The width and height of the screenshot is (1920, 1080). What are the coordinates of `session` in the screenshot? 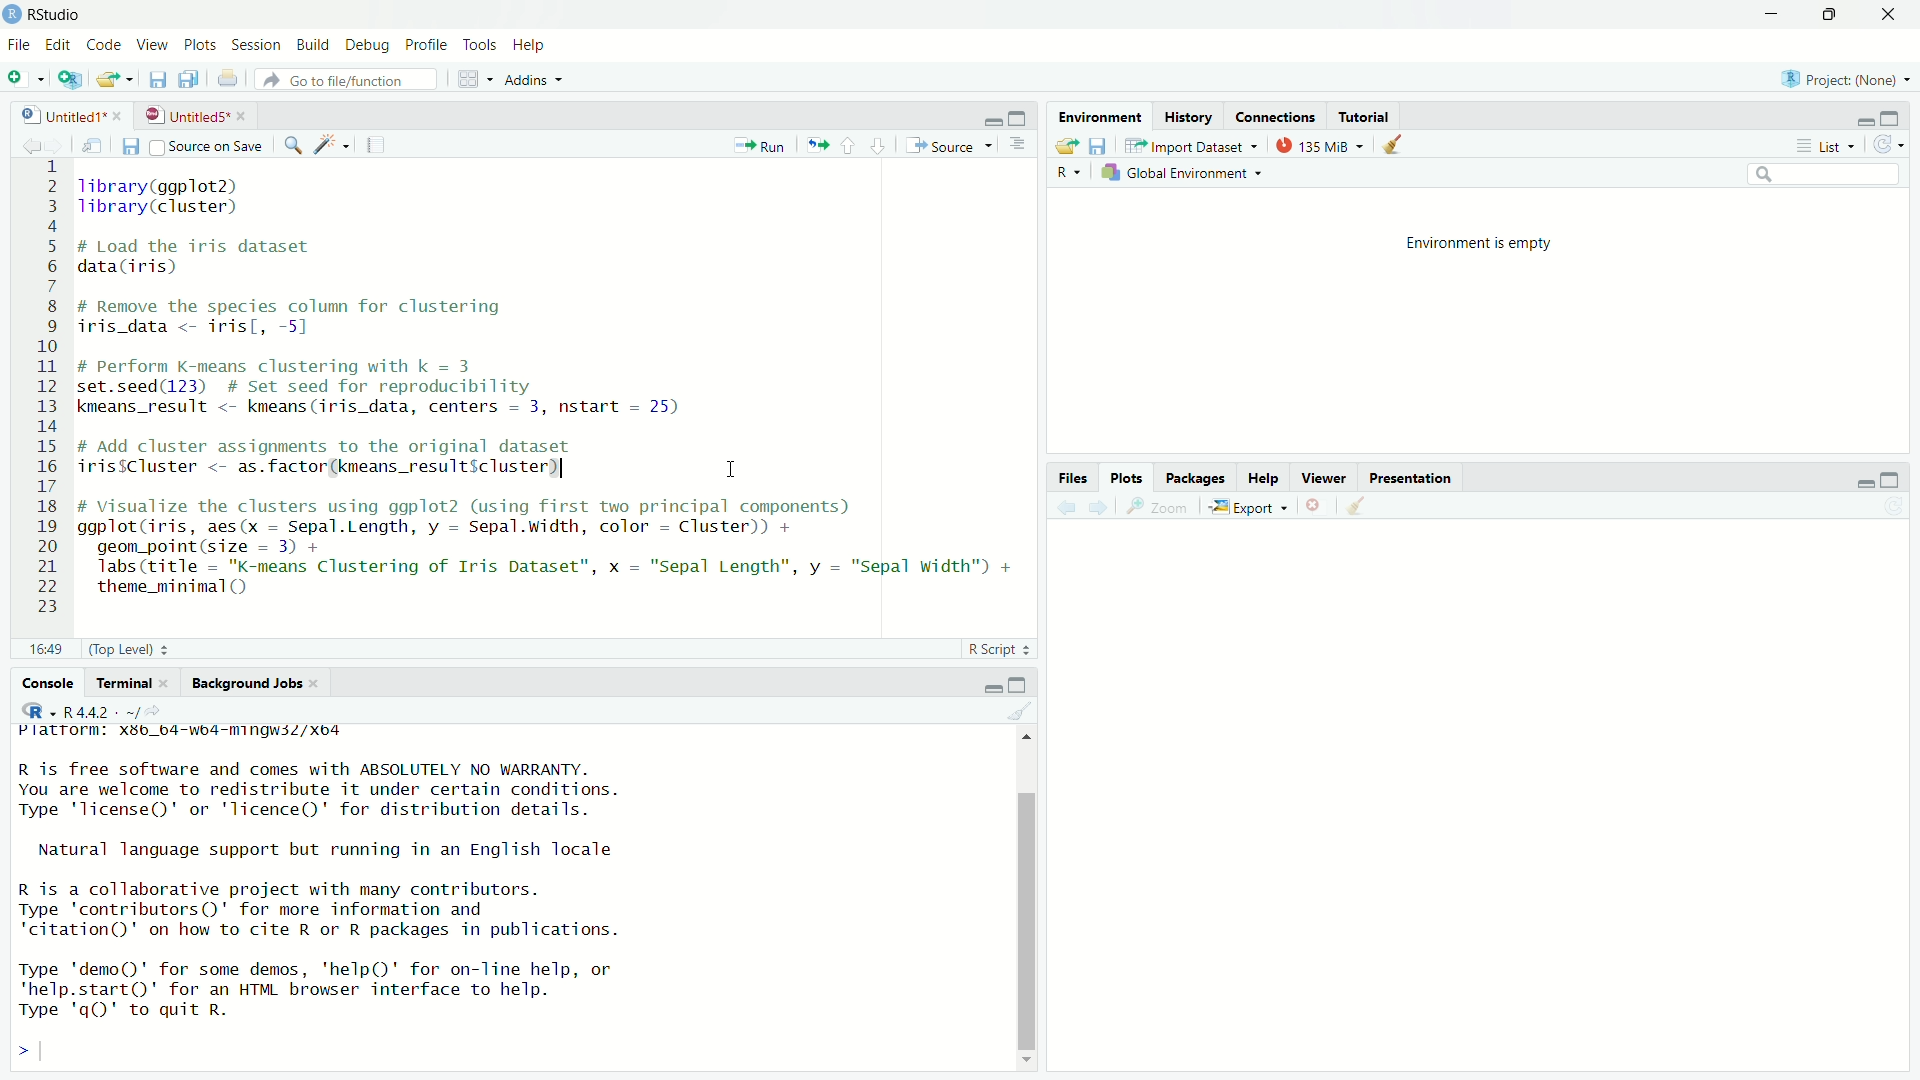 It's located at (256, 43).